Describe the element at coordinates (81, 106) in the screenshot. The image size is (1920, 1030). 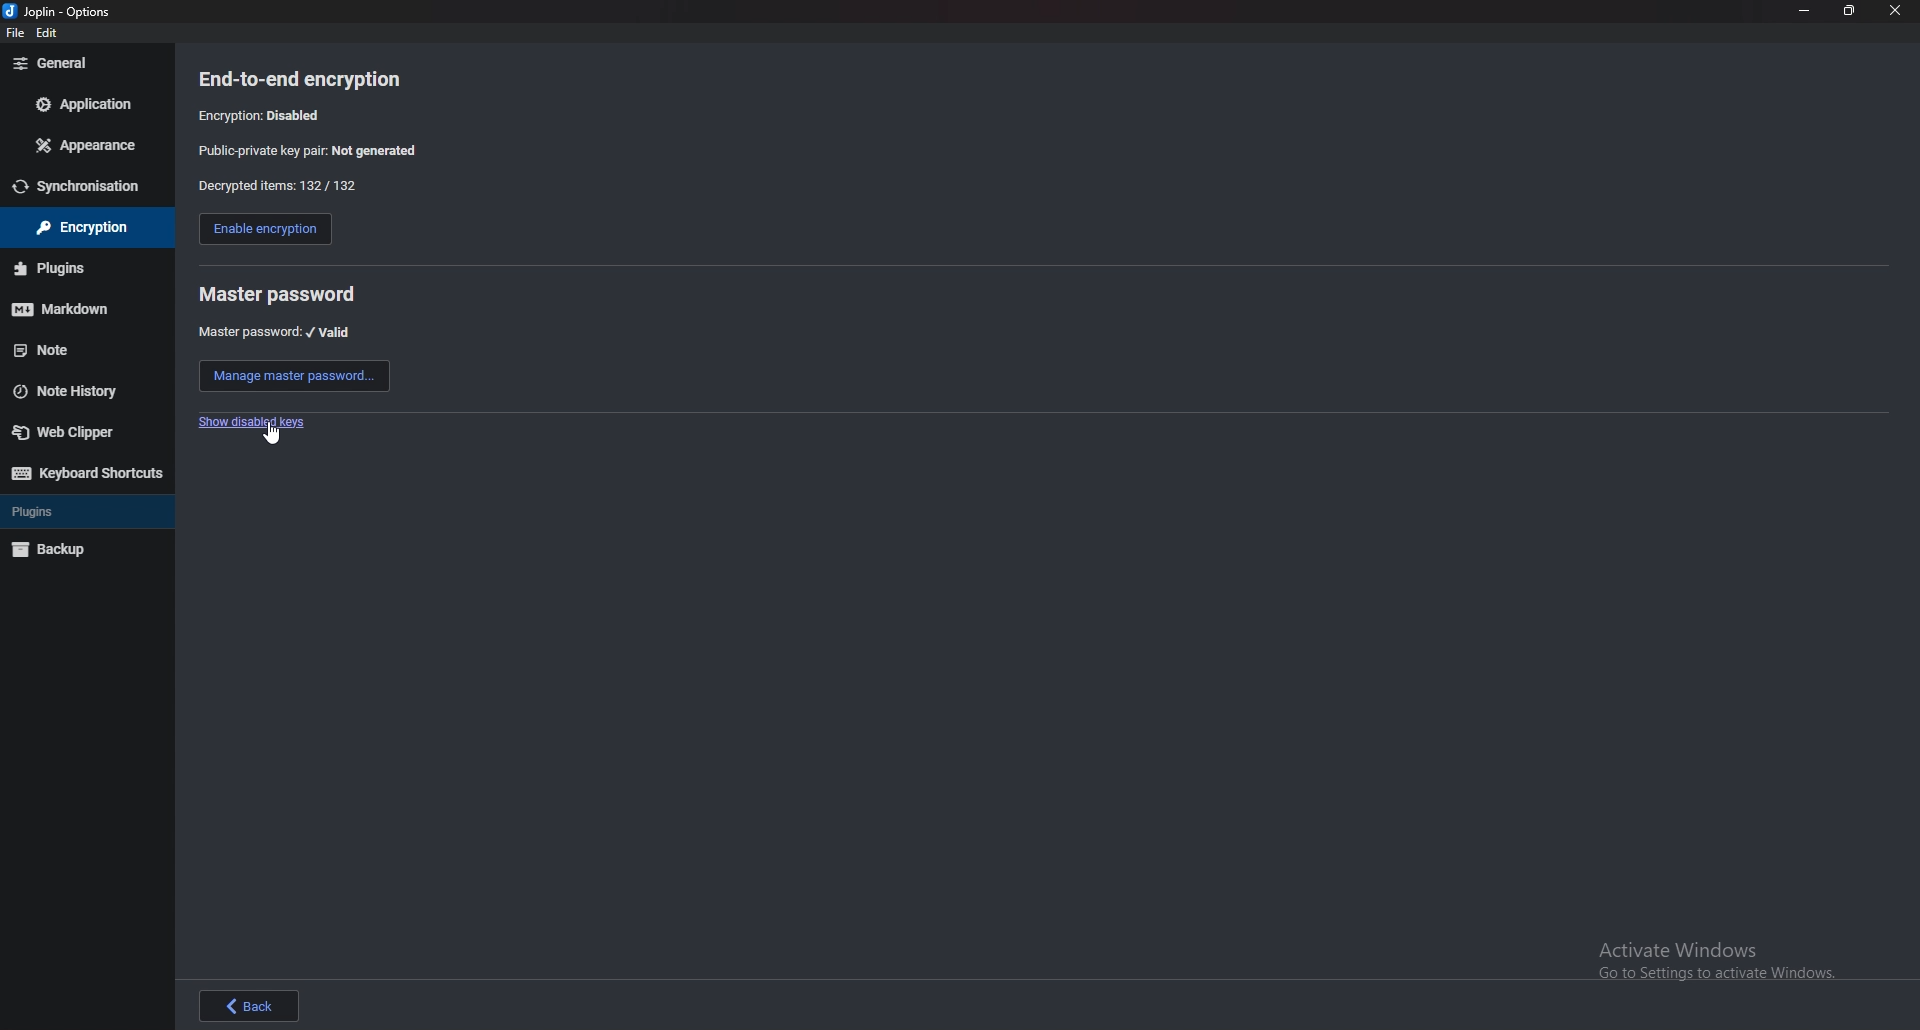
I see `application` at that location.